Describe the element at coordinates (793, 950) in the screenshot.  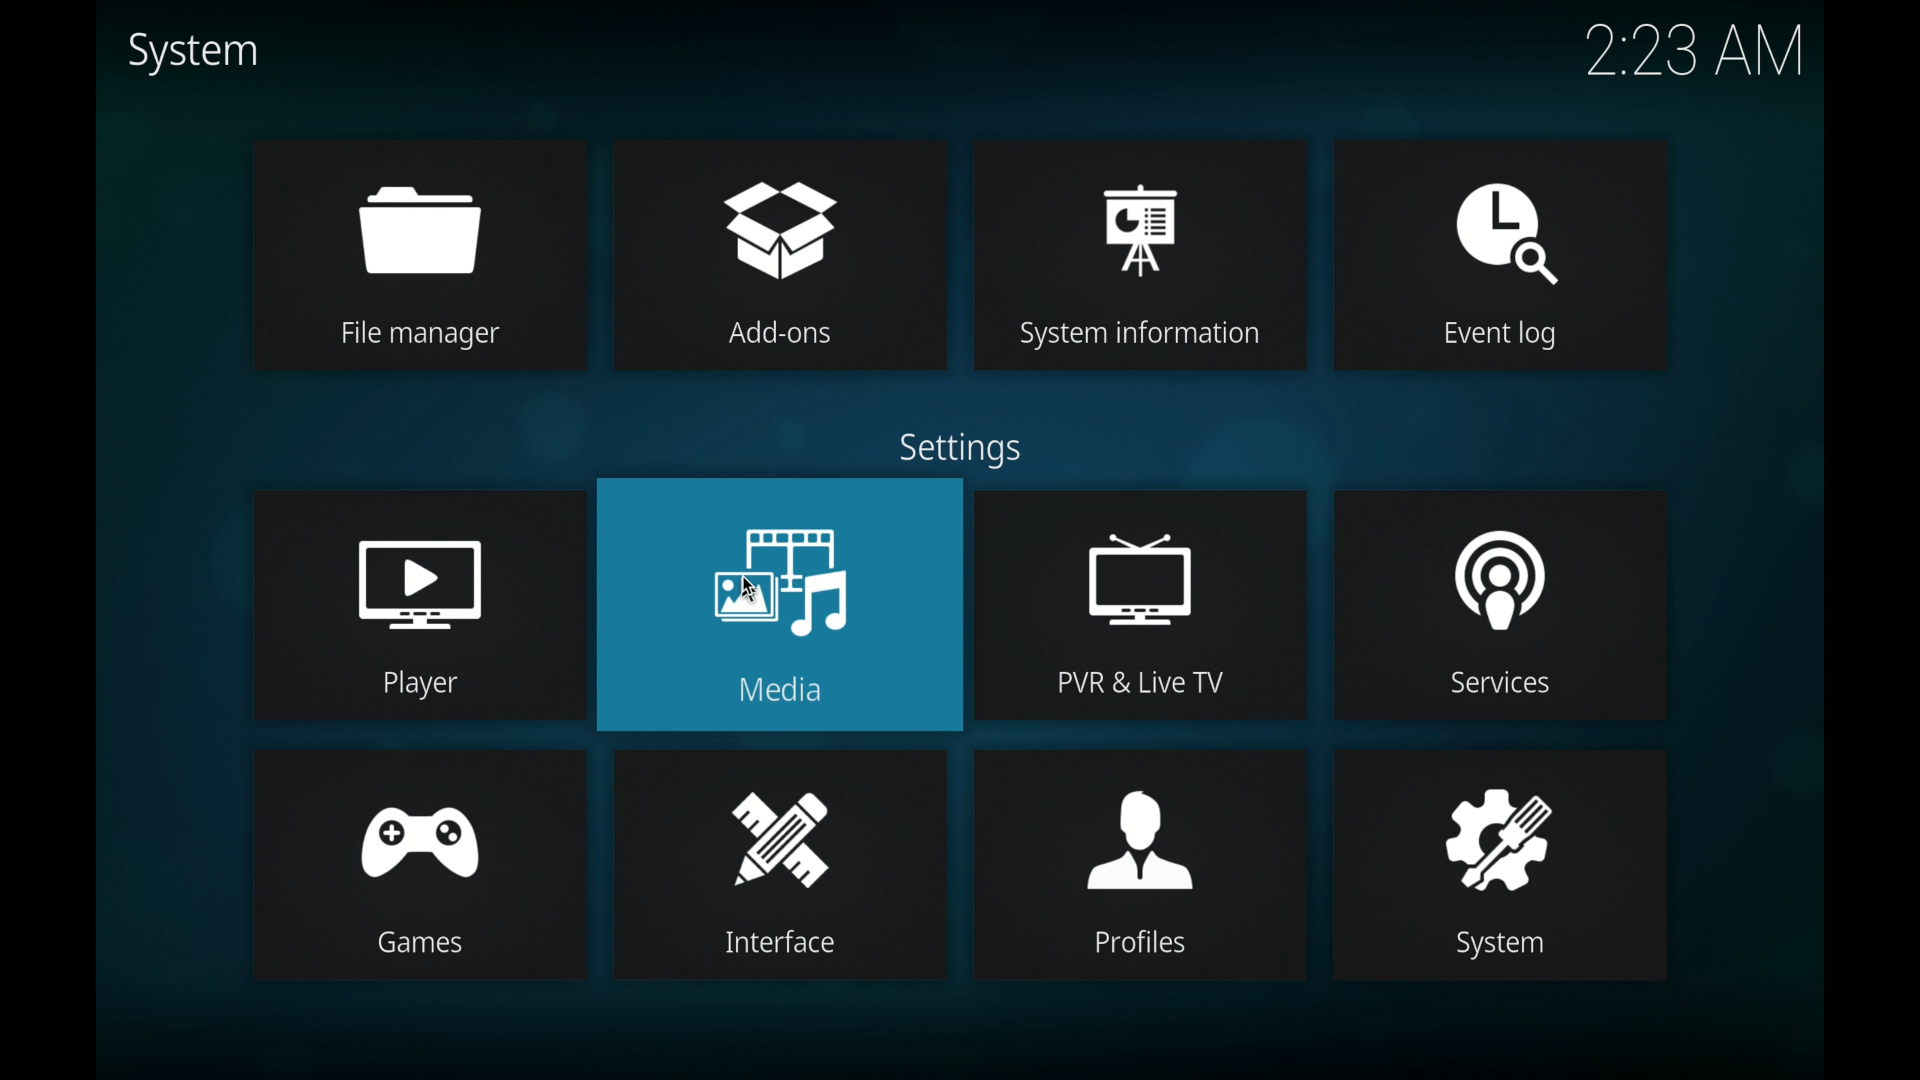
I see `Interface` at that location.